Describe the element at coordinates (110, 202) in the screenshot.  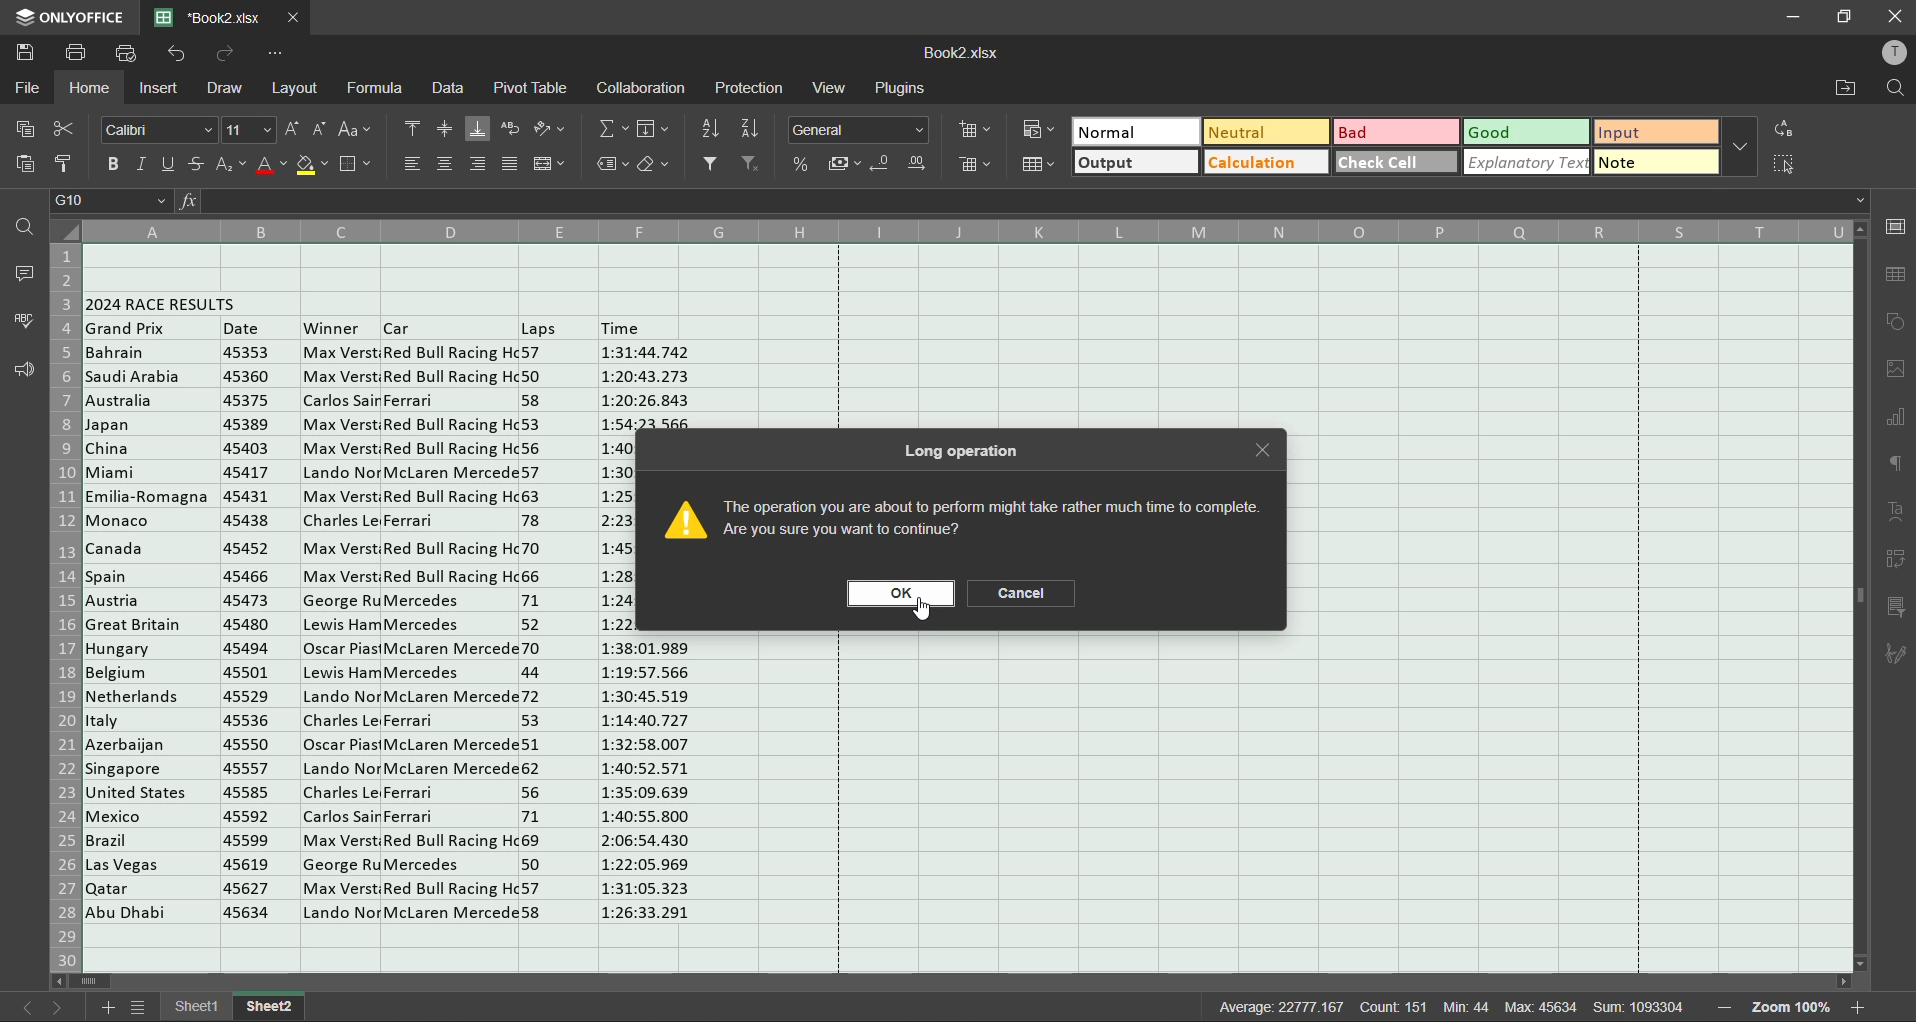
I see `cell address` at that location.